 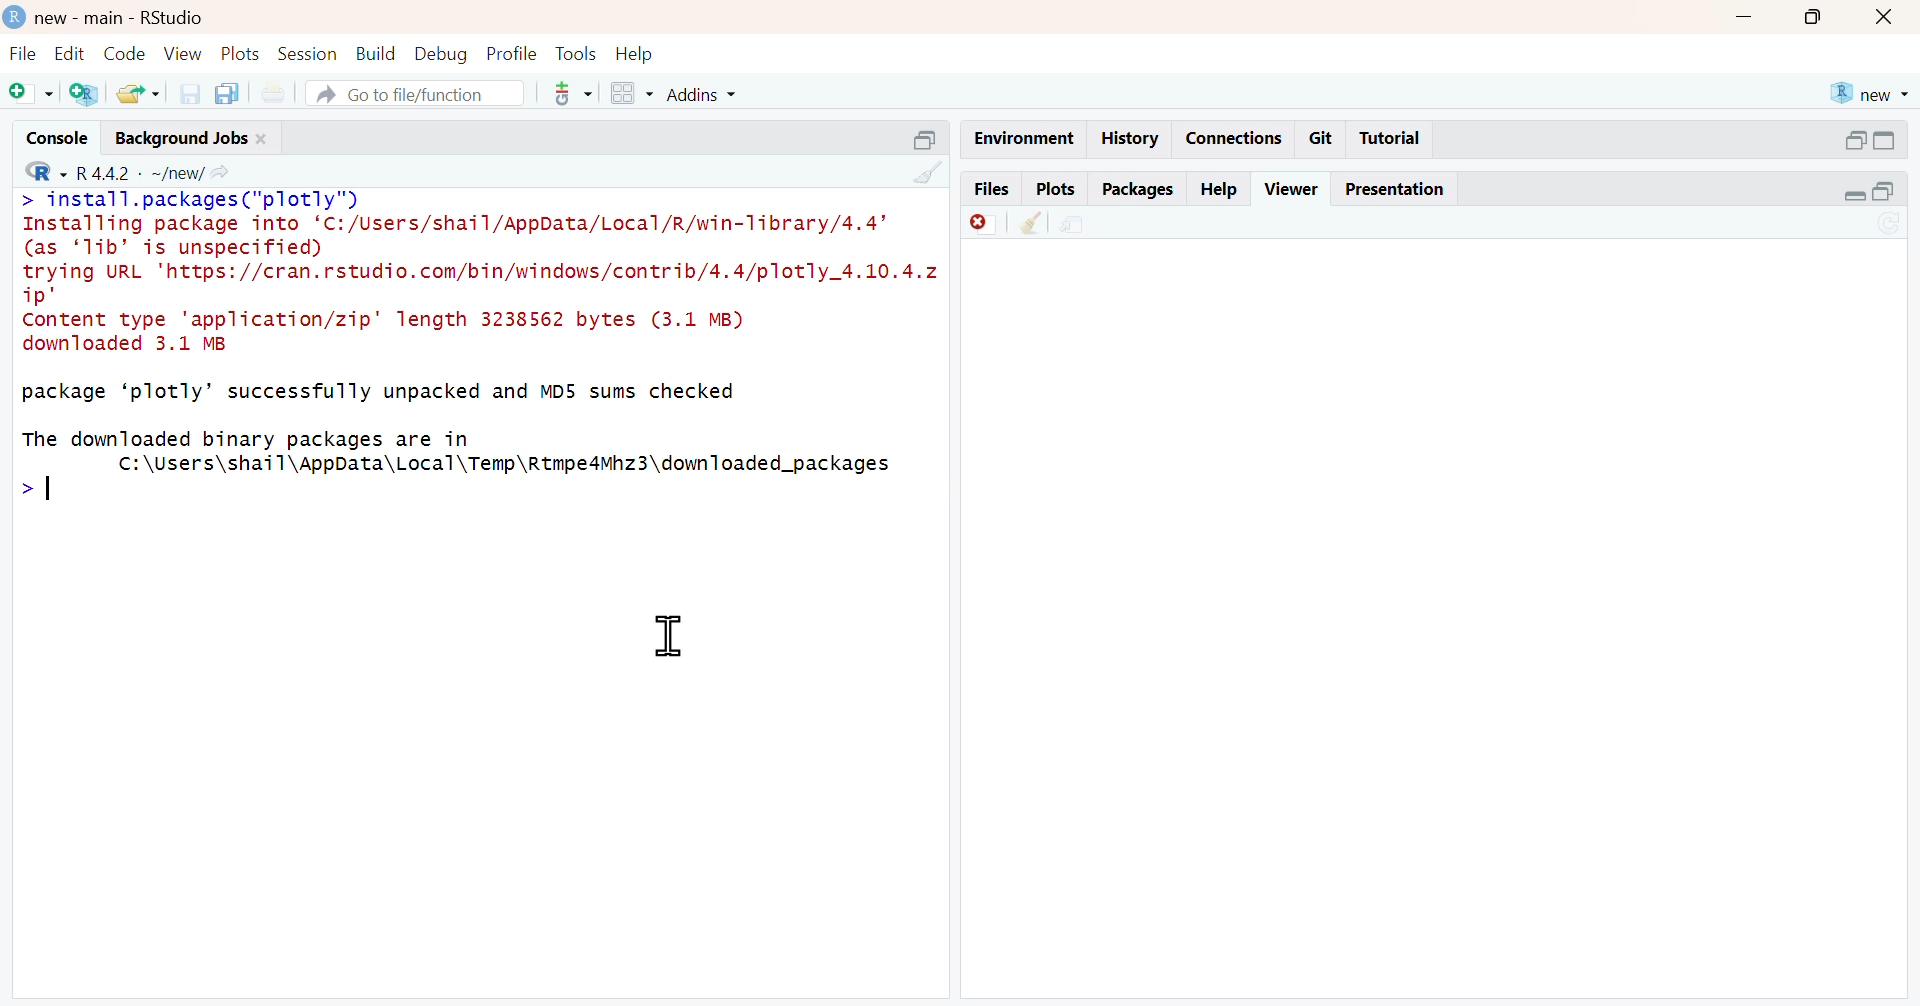 What do you see at coordinates (243, 55) in the screenshot?
I see `plots` at bounding box center [243, 55].